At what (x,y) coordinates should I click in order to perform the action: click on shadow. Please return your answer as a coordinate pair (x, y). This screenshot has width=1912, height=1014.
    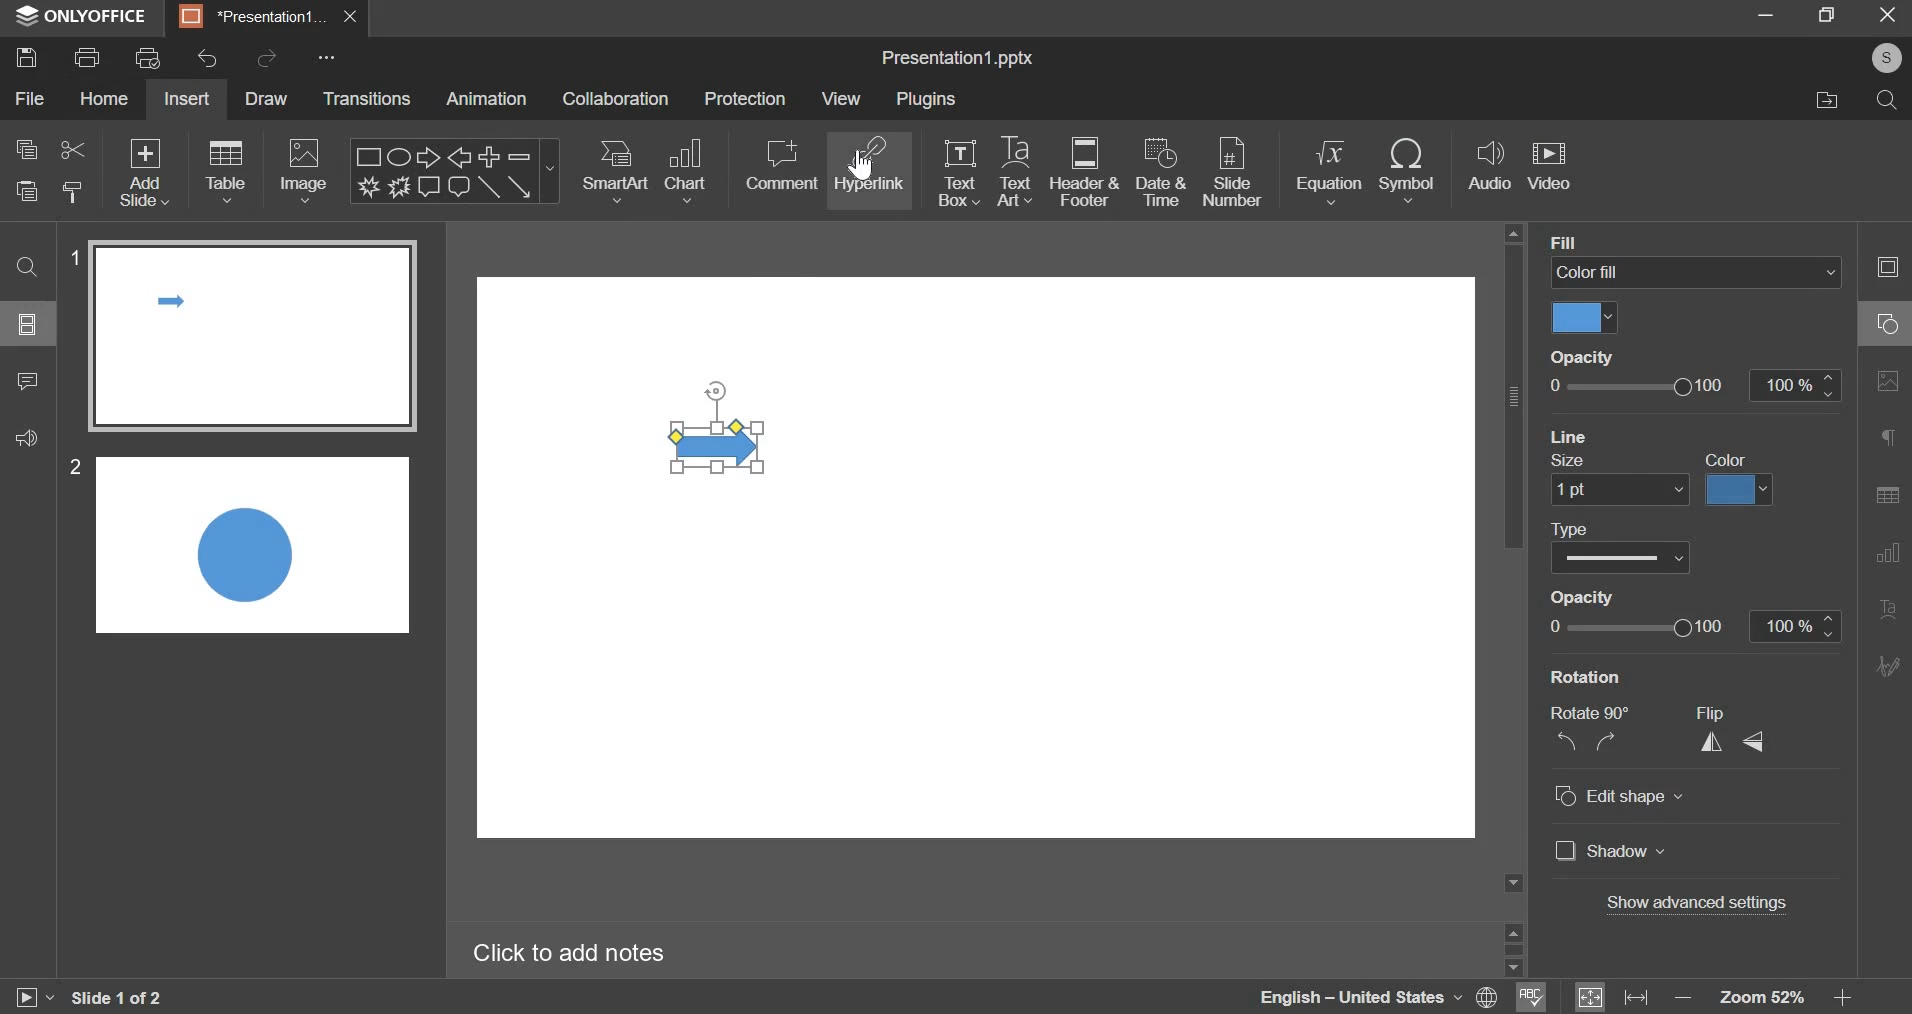
    Looking at the image, I should click on (1615, 852).